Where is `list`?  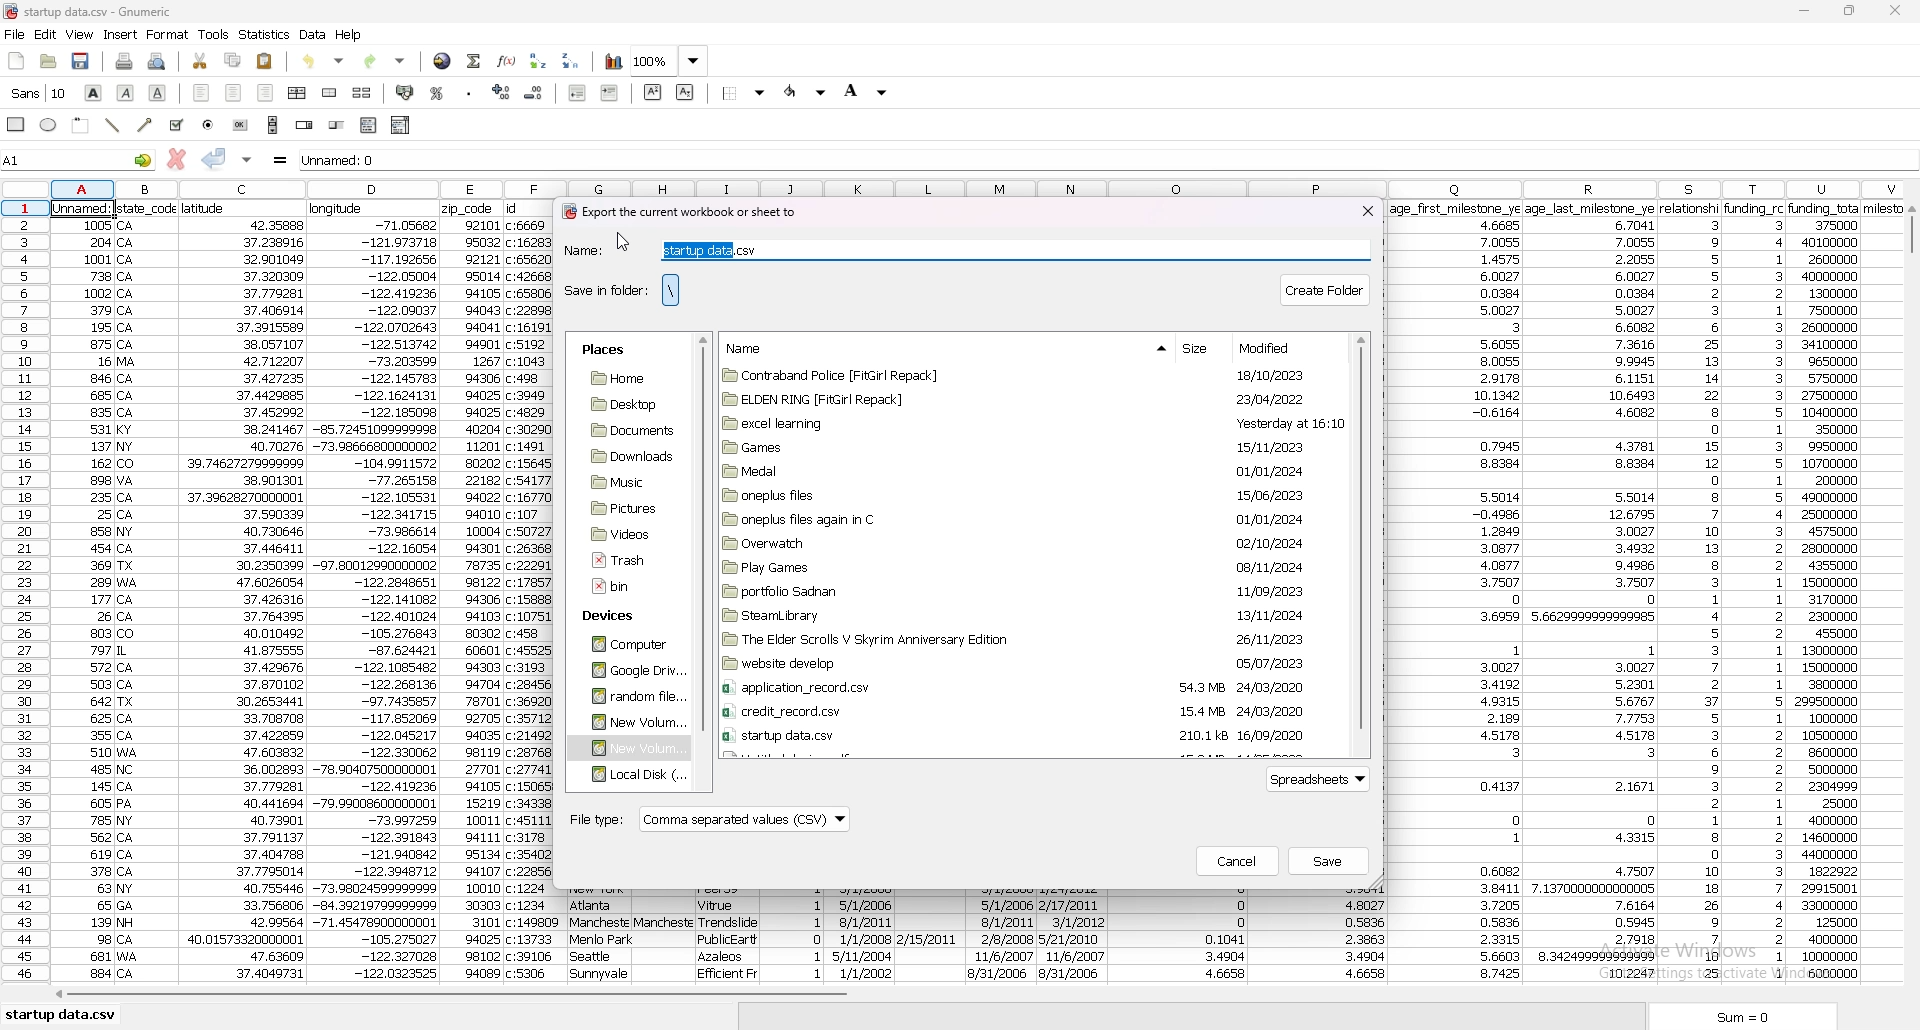 list is located at coordinates (368, 125).